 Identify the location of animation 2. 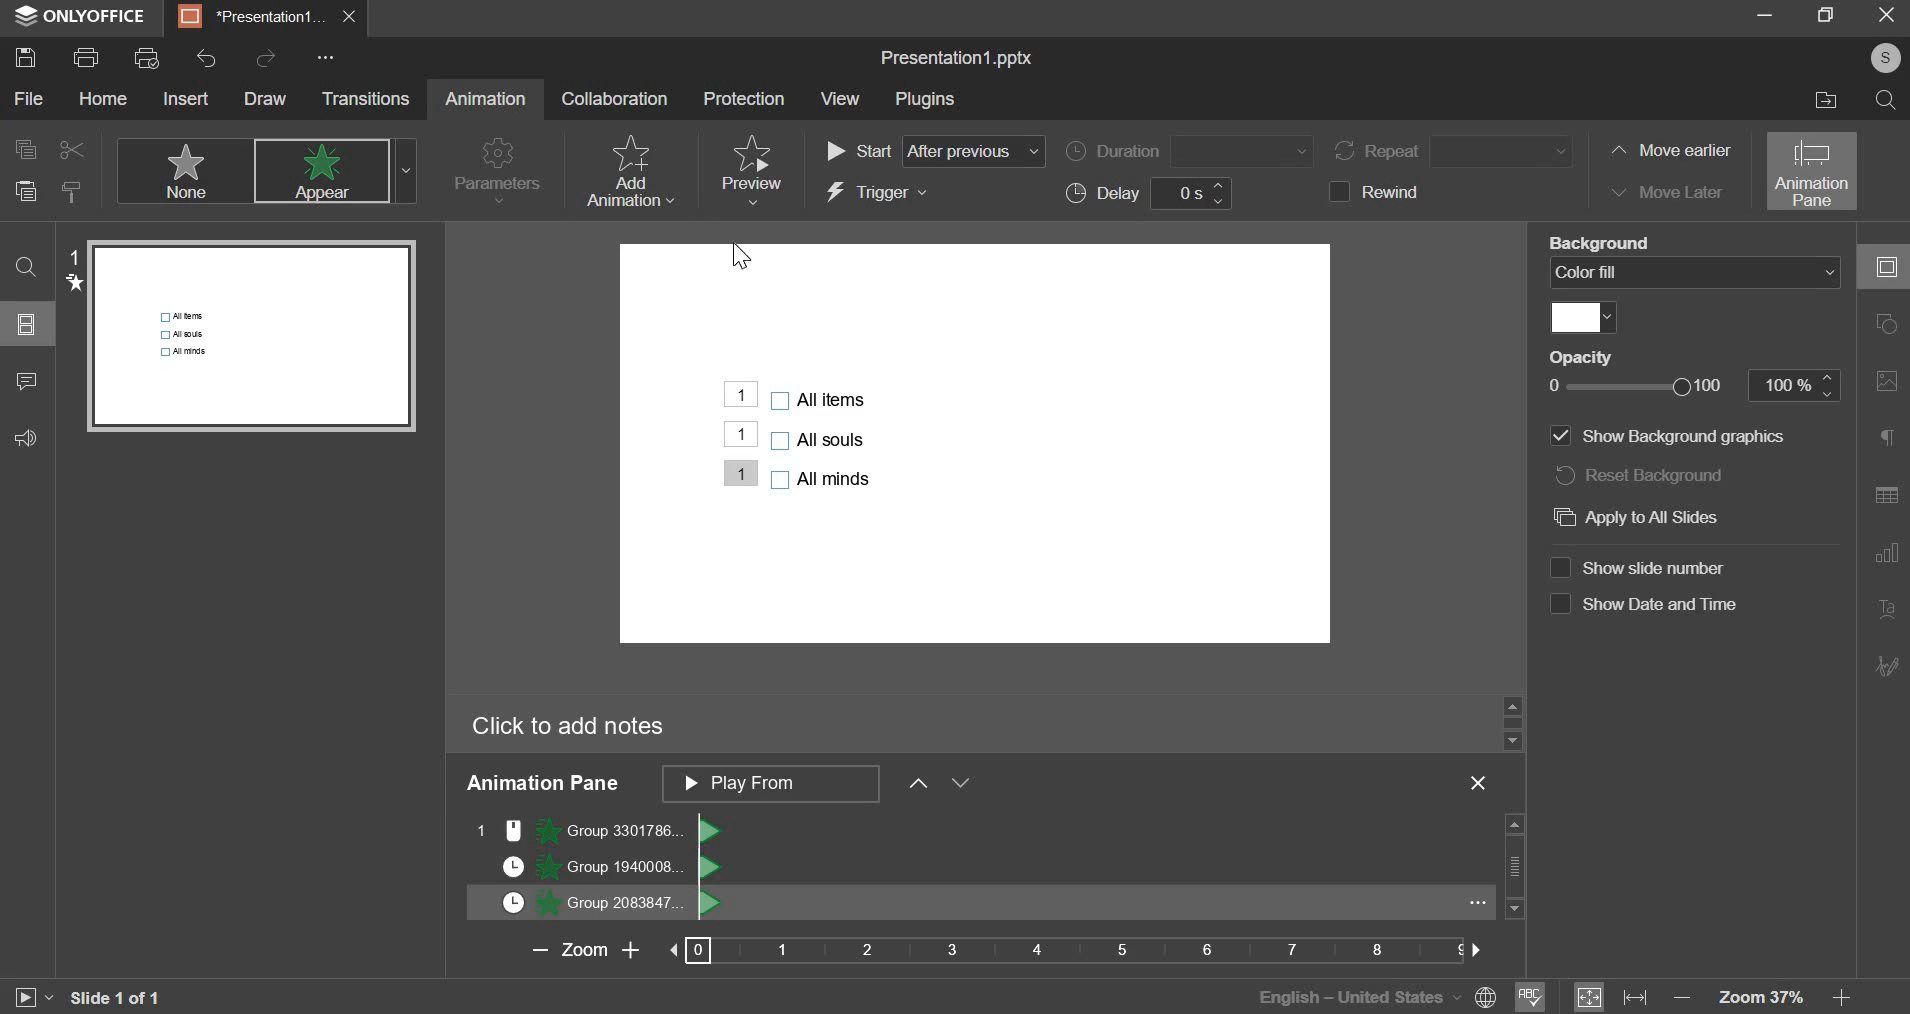
(599, 866).